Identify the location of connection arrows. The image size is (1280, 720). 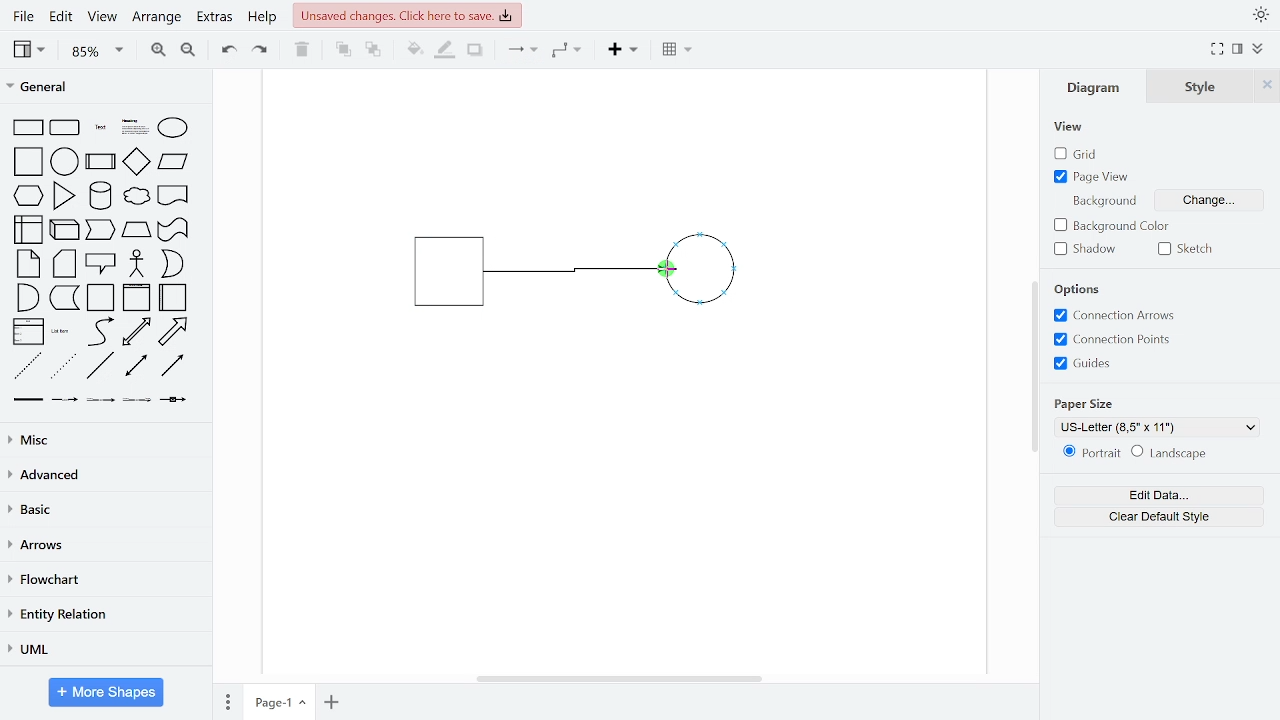
(1111, 316).